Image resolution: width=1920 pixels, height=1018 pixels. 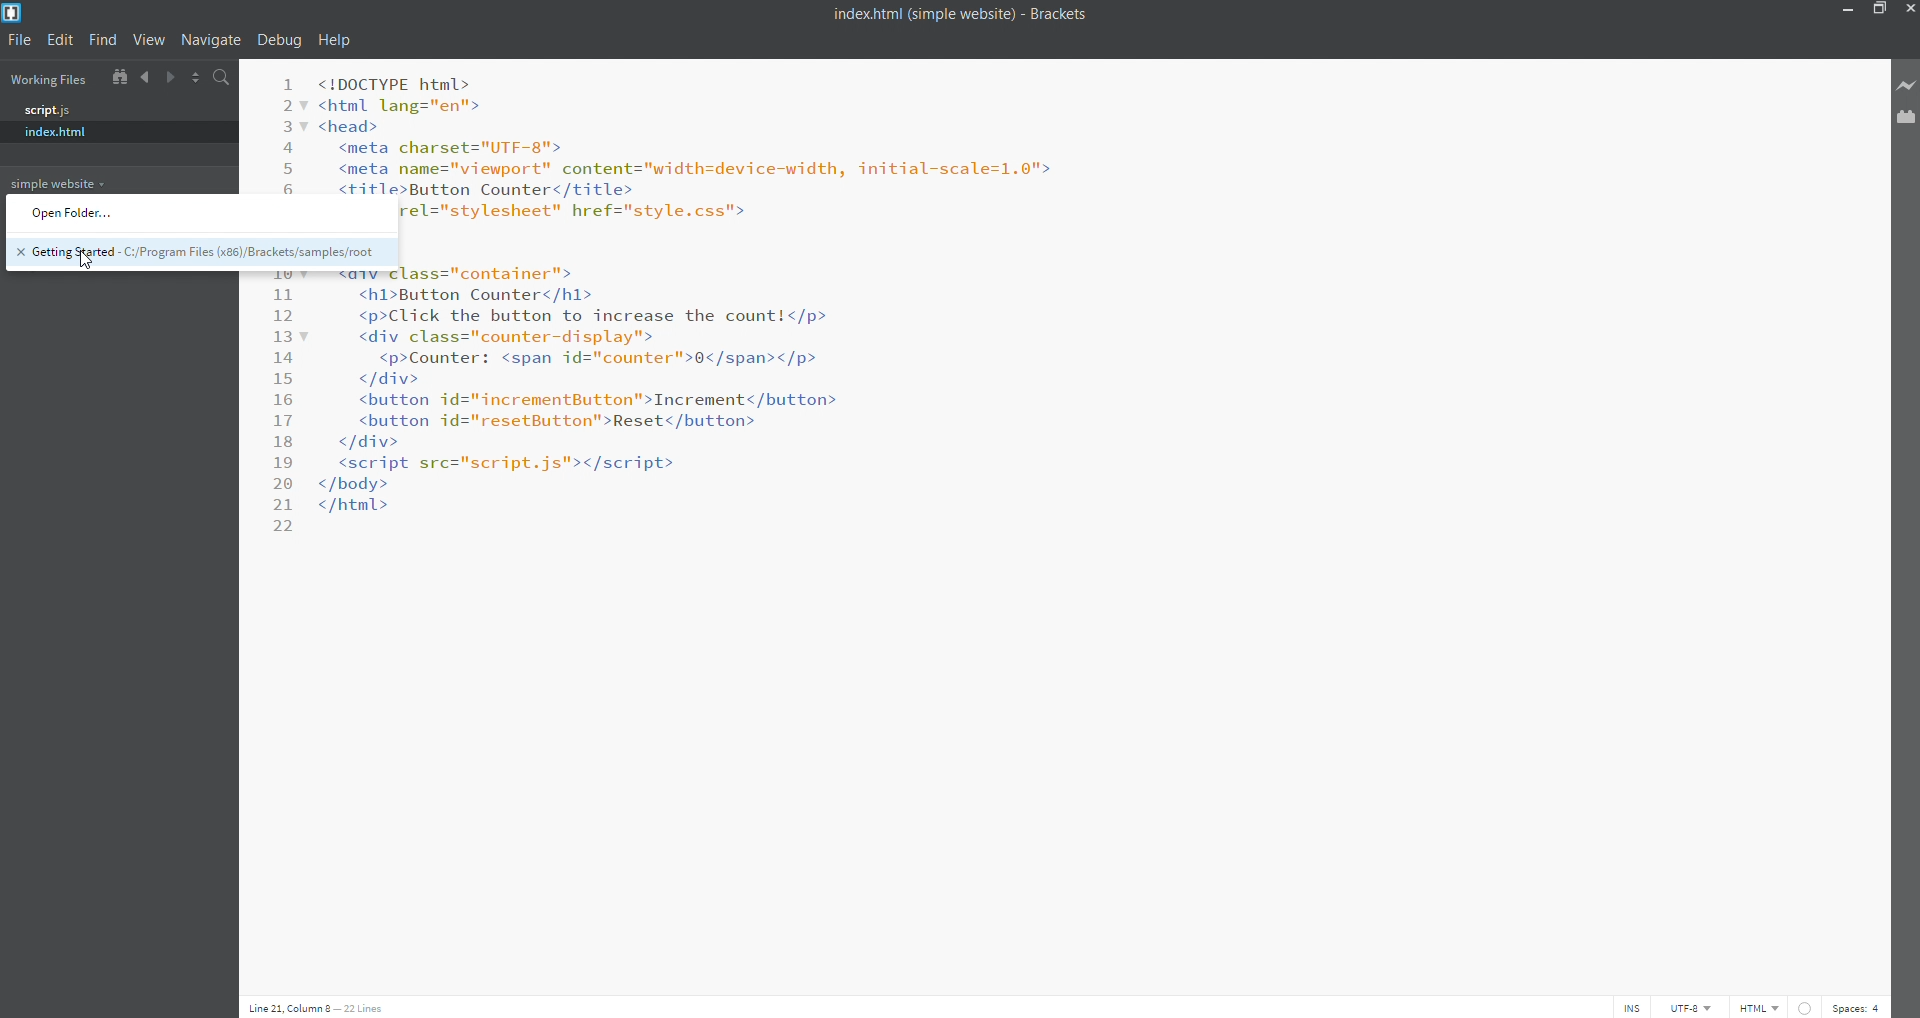 I want to click on help, so click(x=337, y=39).